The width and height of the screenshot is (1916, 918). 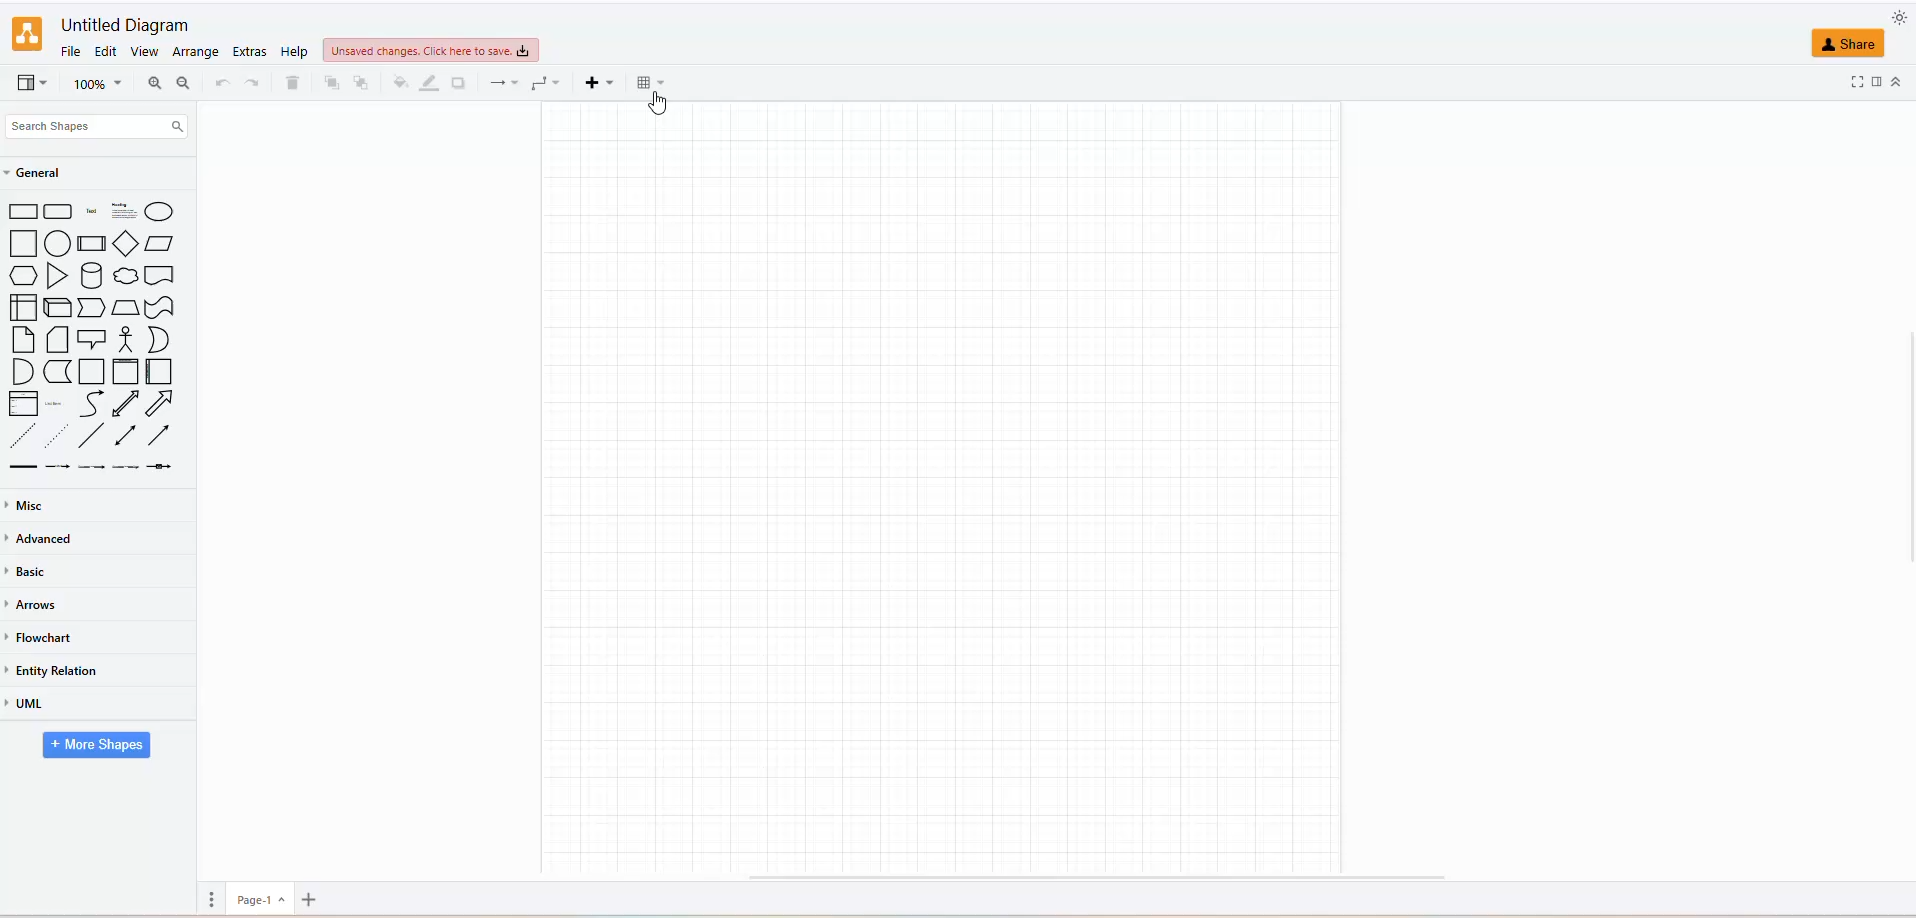 I want to click on delete, so click(x=291, y=81).